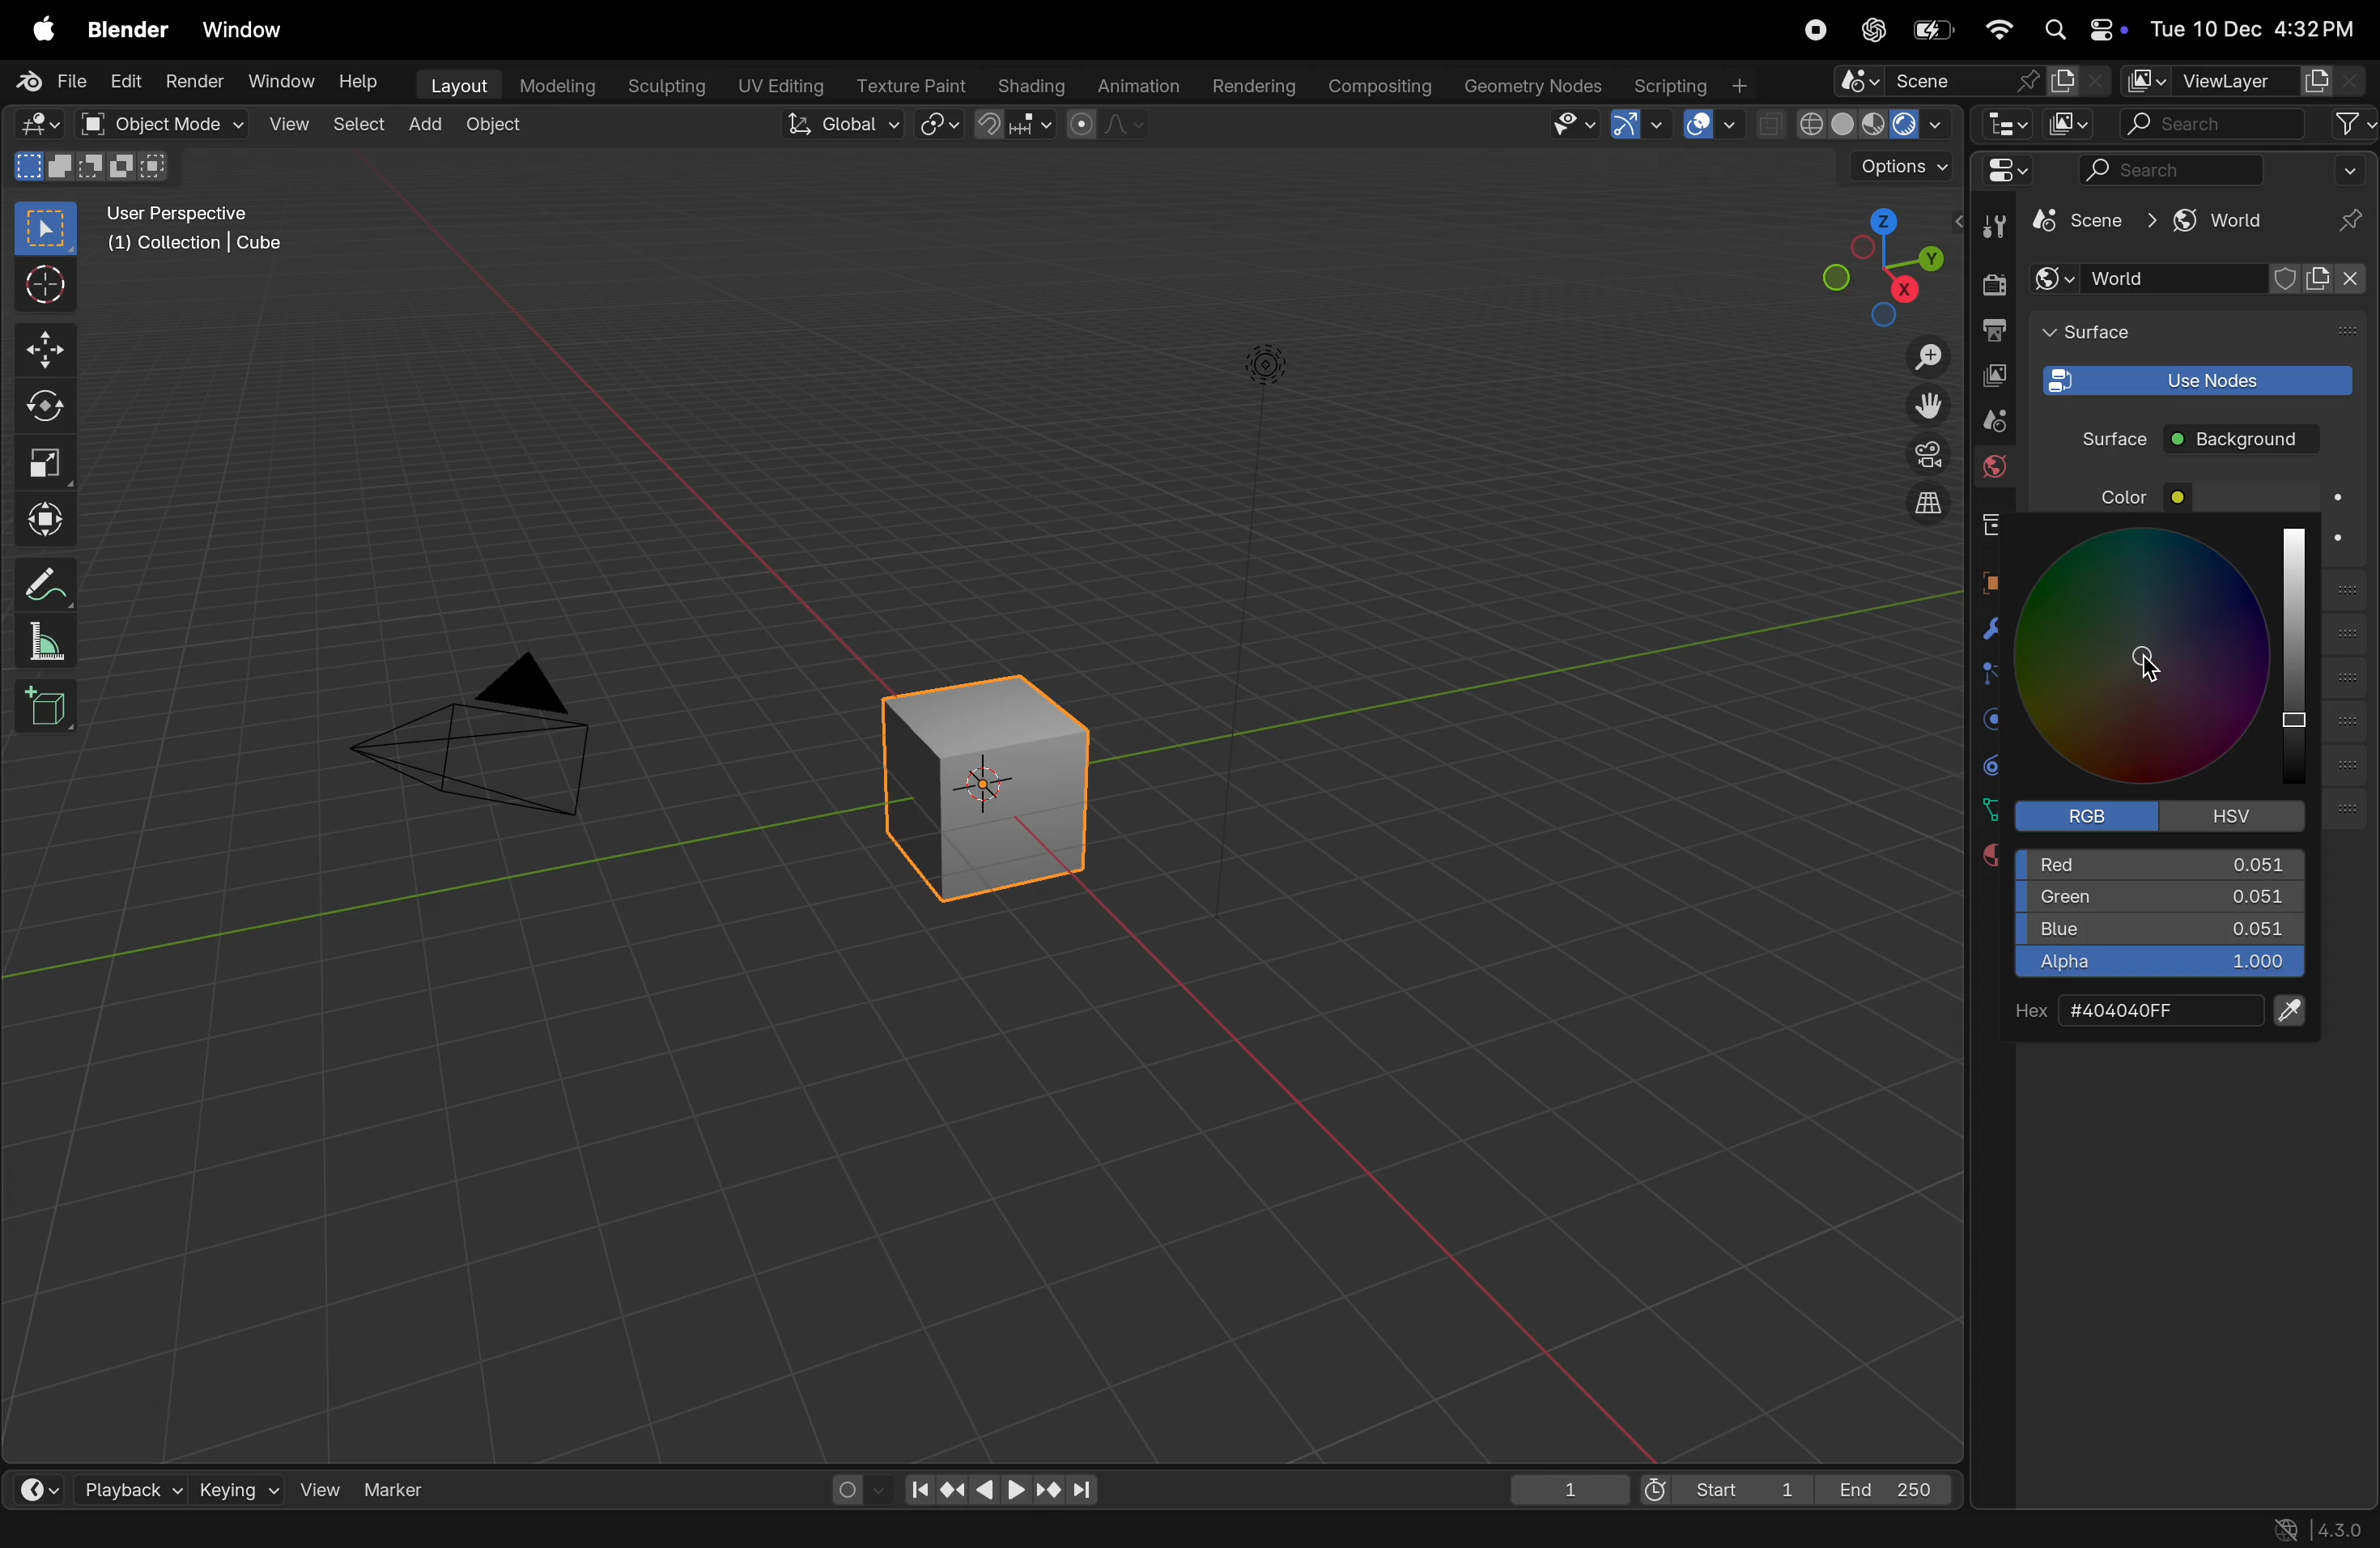 The width and height of the screenshot is (2380, 1548). Describe the element at coordinates (1251, 85) in the screenshot. I see `Rendering` at that location.